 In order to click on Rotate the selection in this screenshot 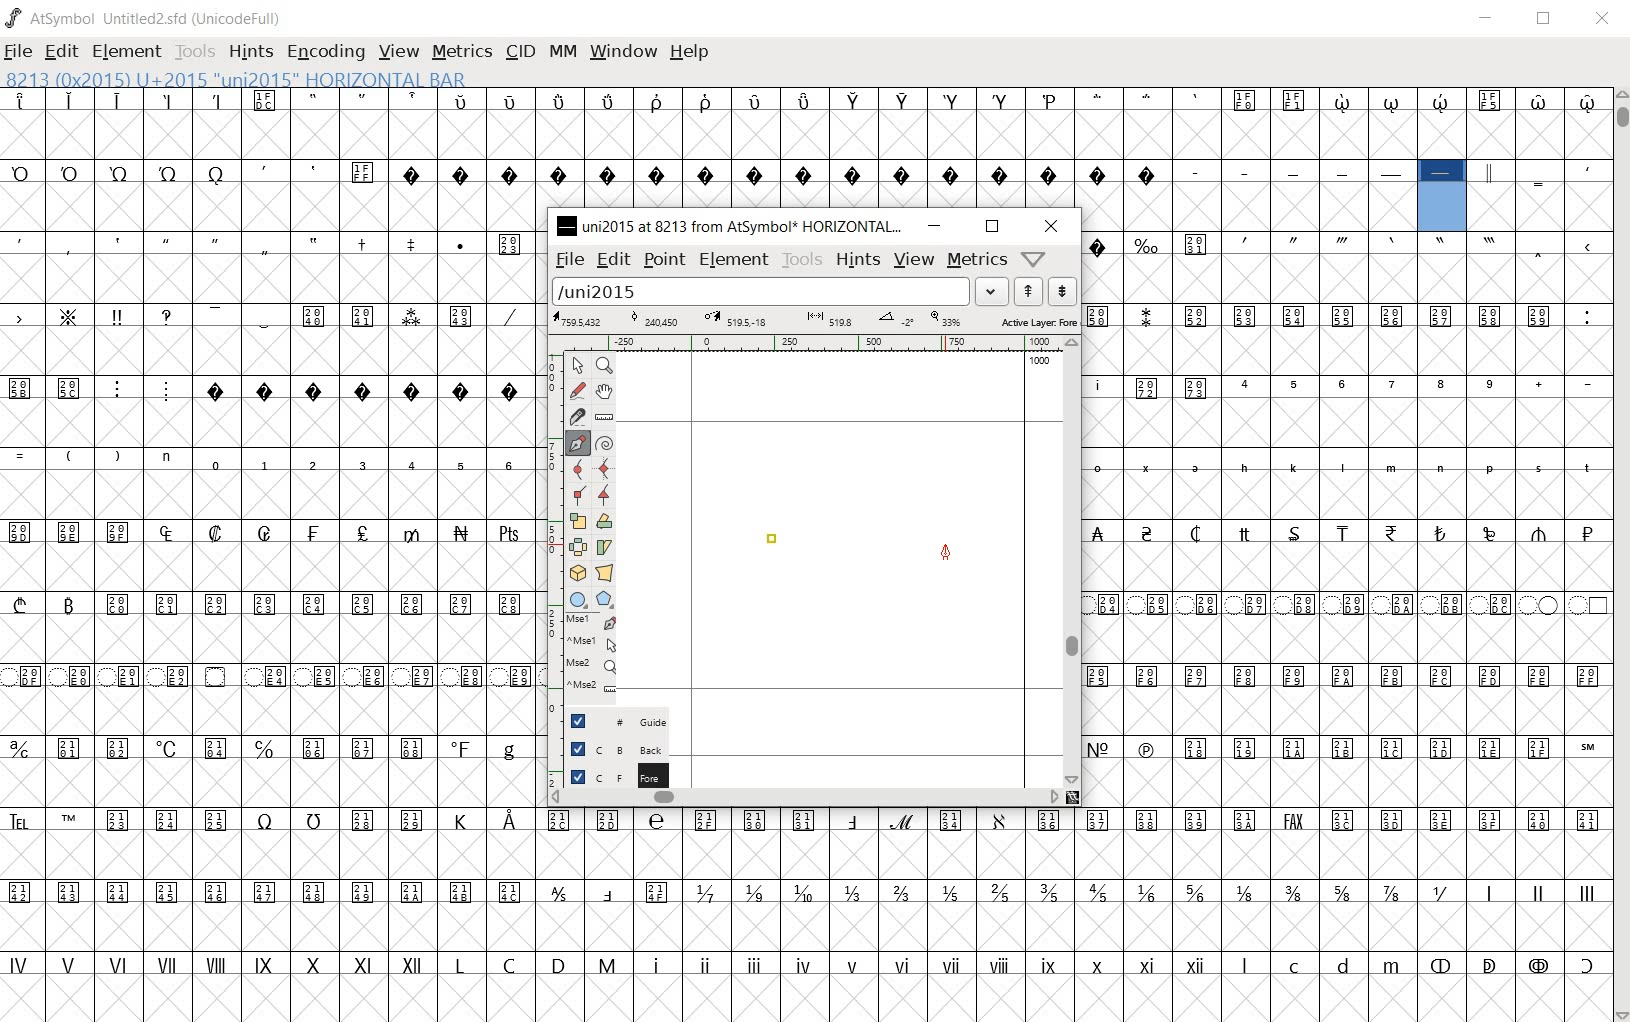, I will do `click(606, 548)`.